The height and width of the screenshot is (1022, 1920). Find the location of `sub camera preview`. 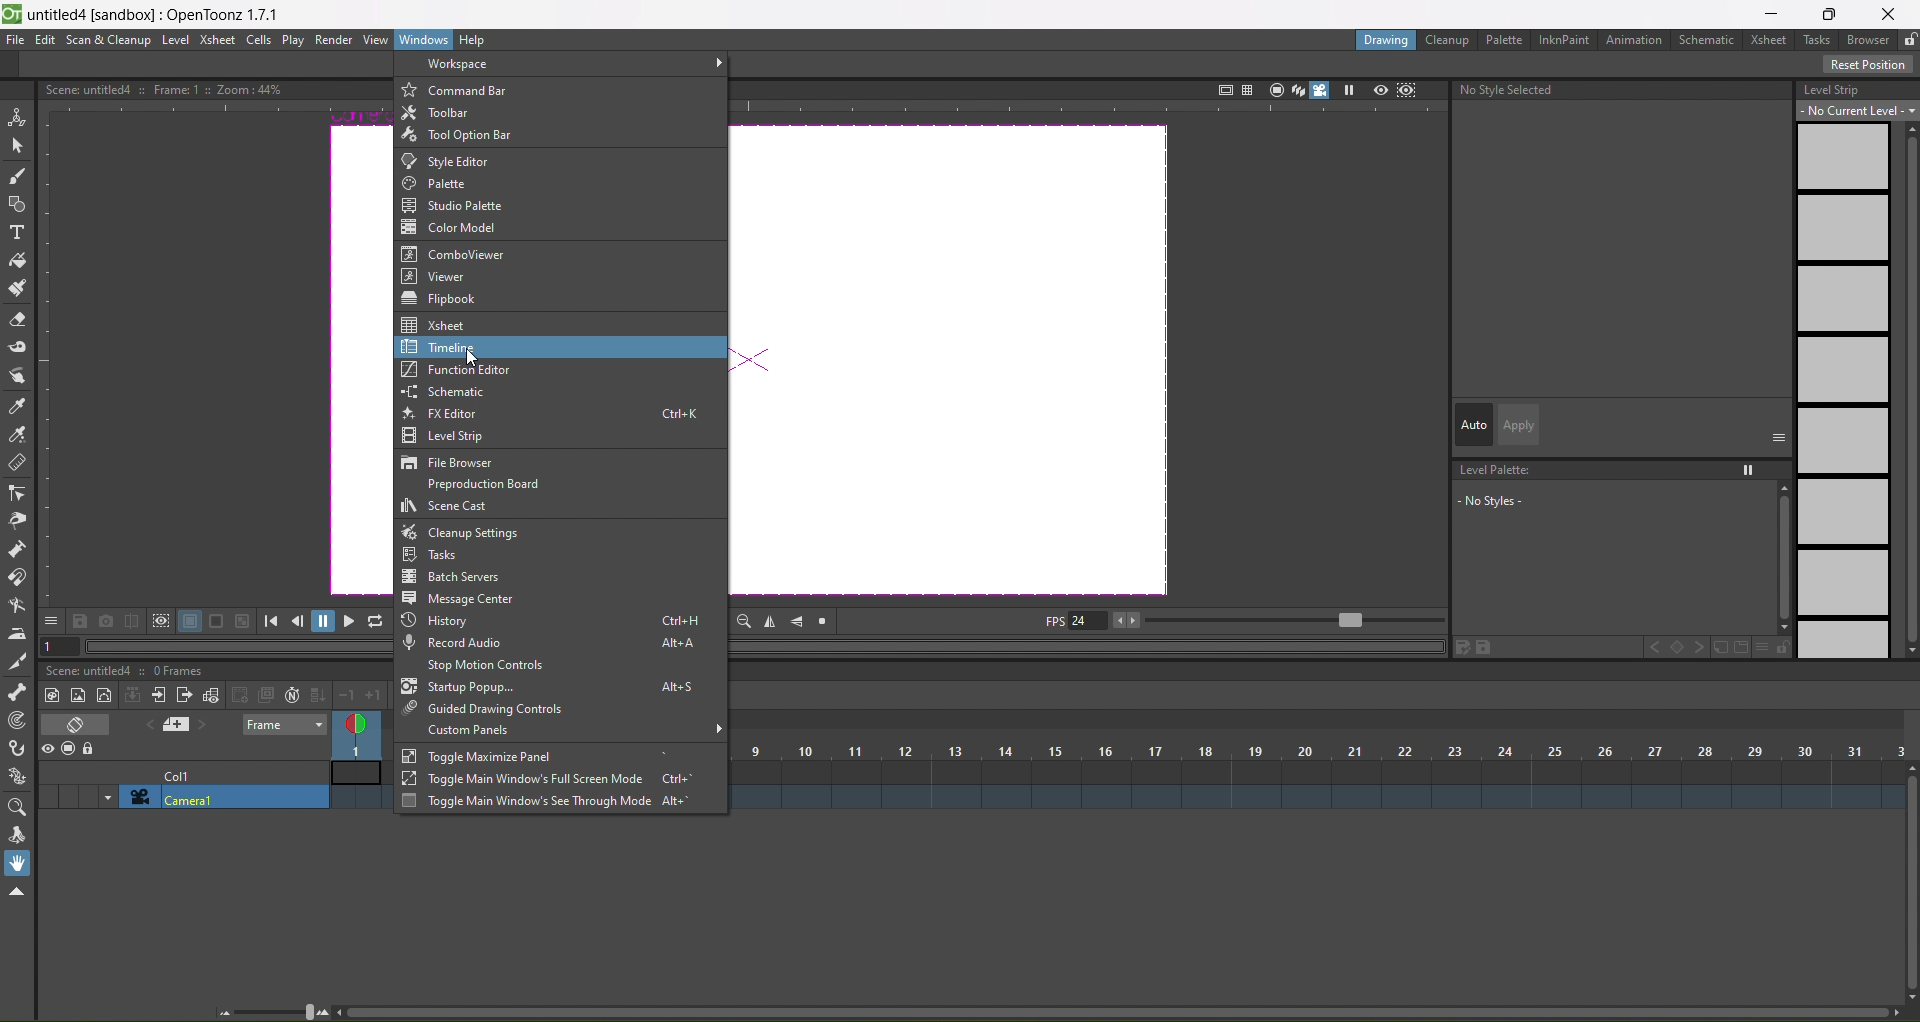

sub camera preview is located at coordinates (1407, 90).